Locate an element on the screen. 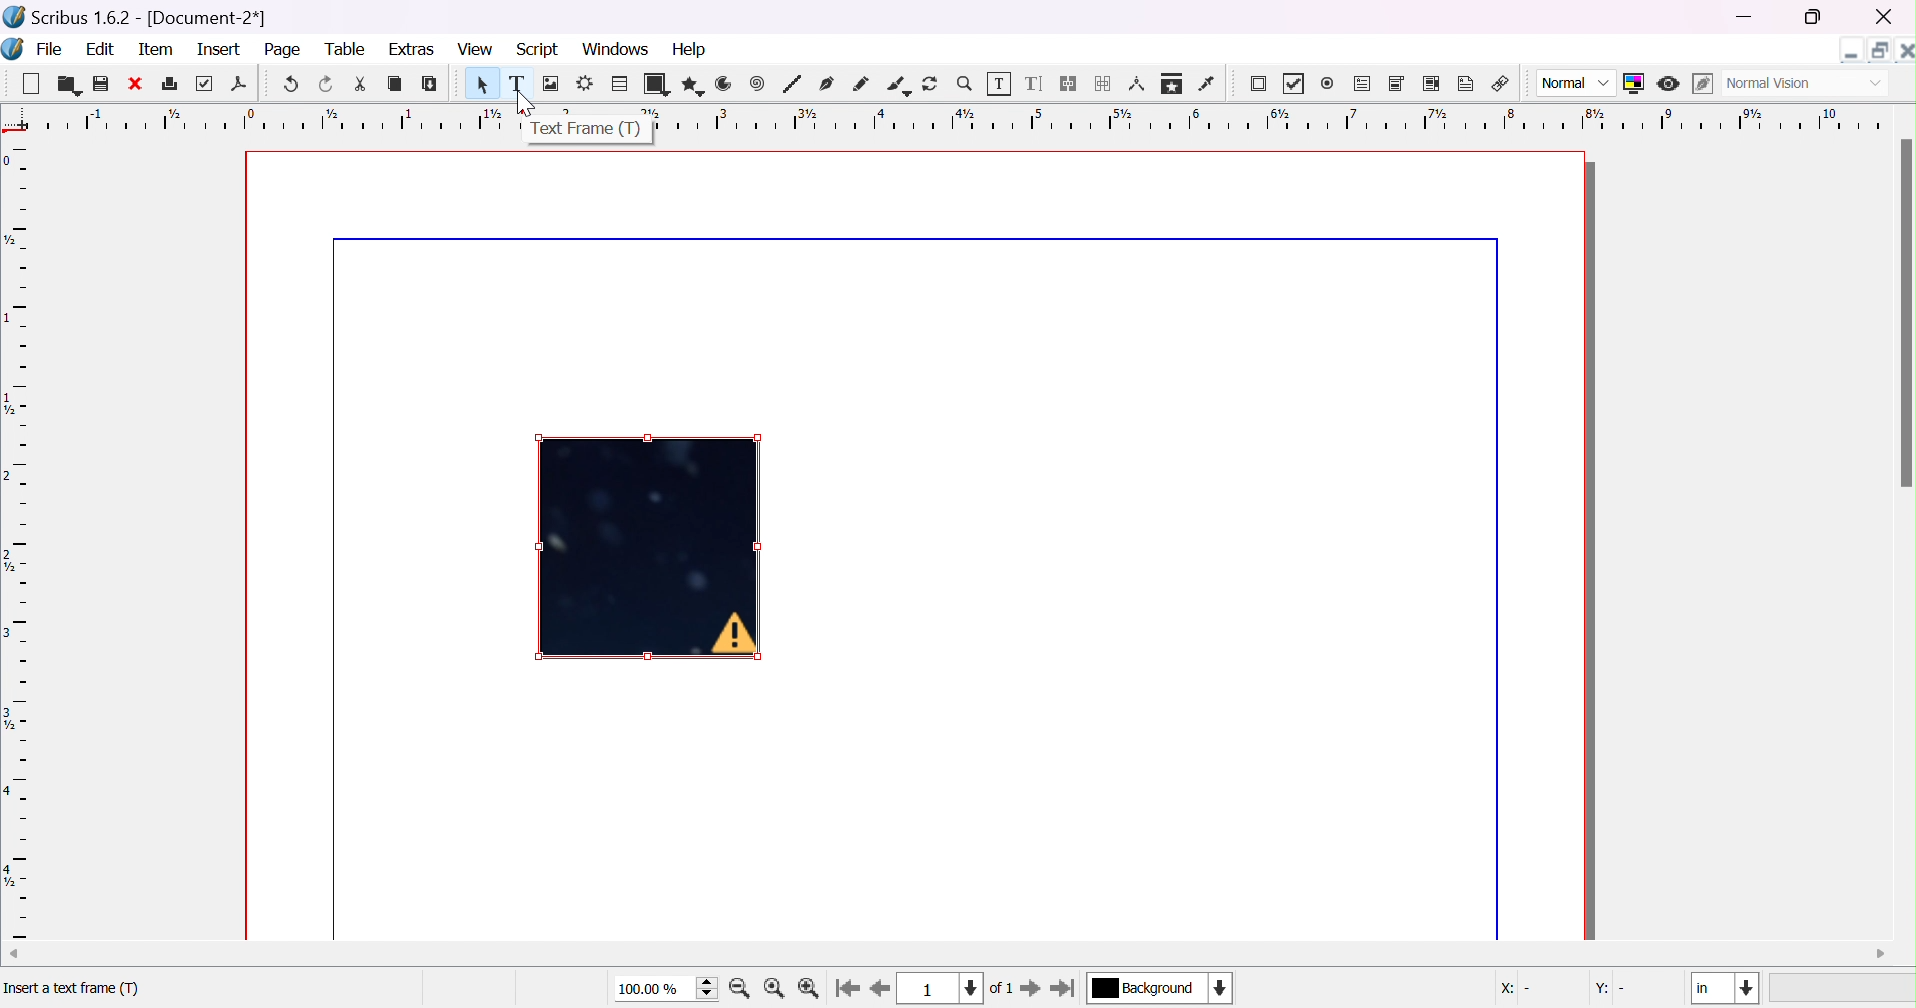 This screenshot has width=1916, height=1008. zoom in is located at coordinates (740, 989).